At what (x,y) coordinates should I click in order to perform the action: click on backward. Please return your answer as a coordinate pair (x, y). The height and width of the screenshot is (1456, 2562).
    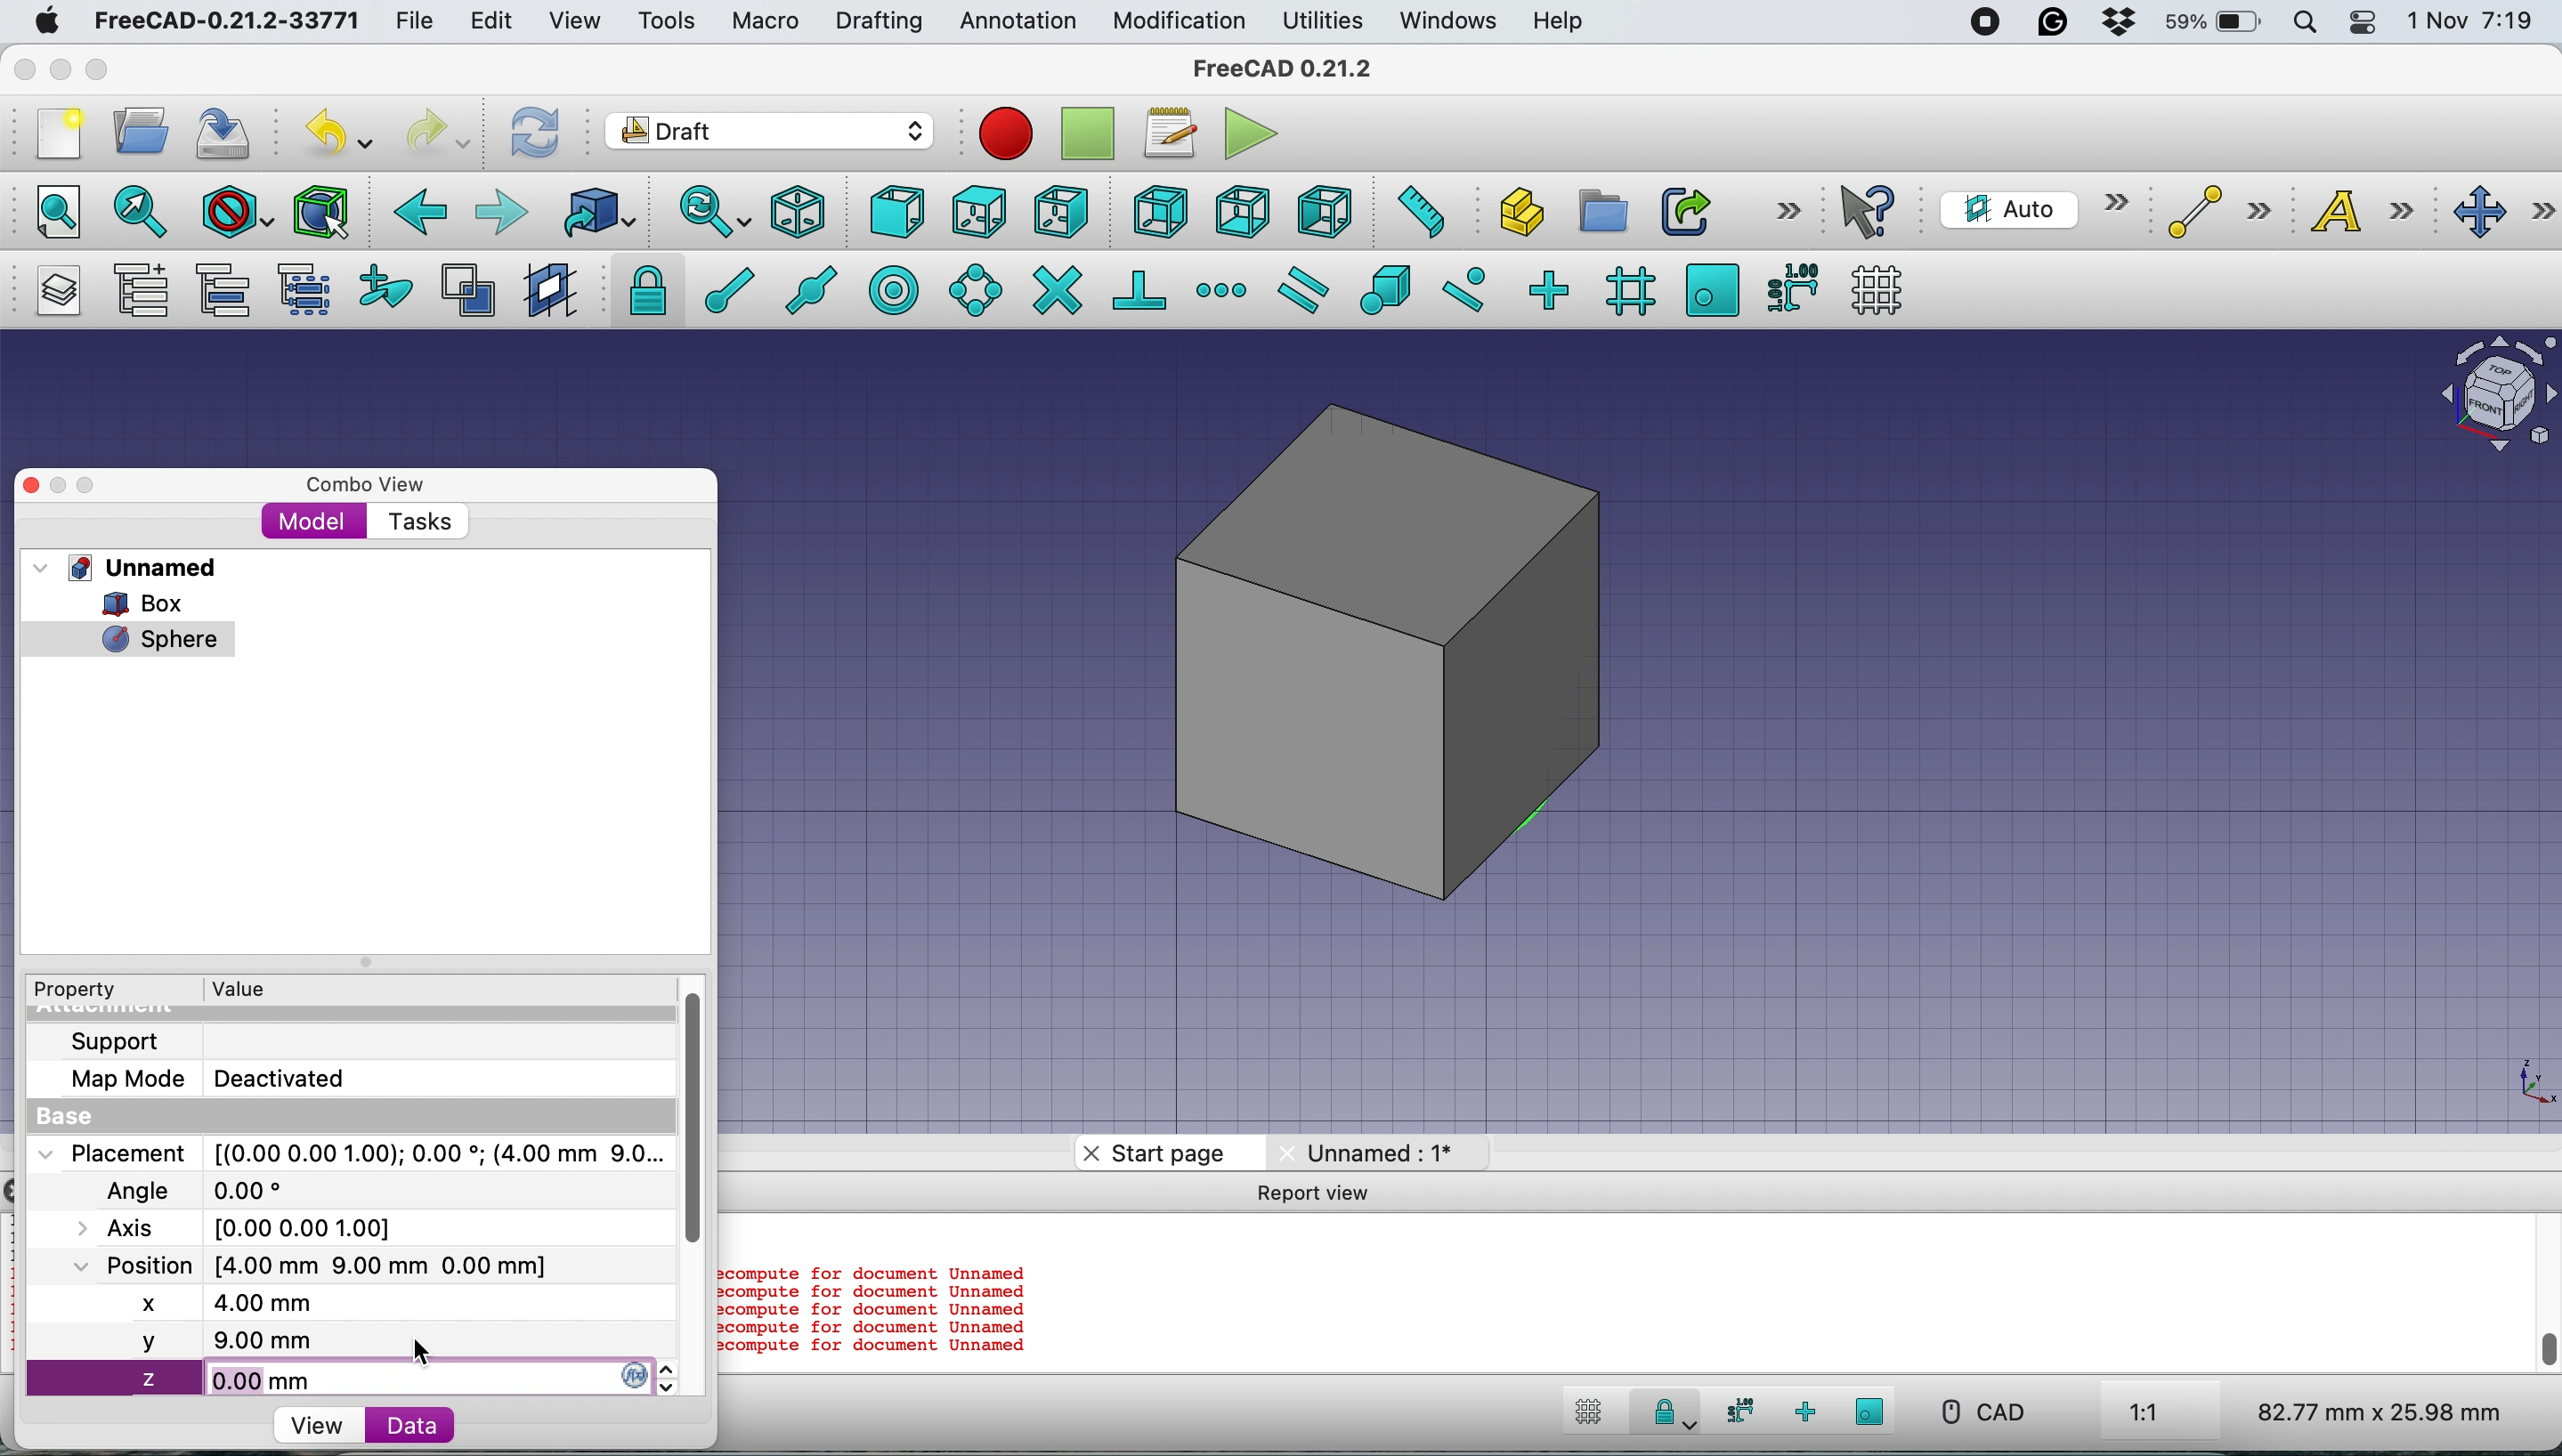
    Looking at the image, I should click on (415, 212).